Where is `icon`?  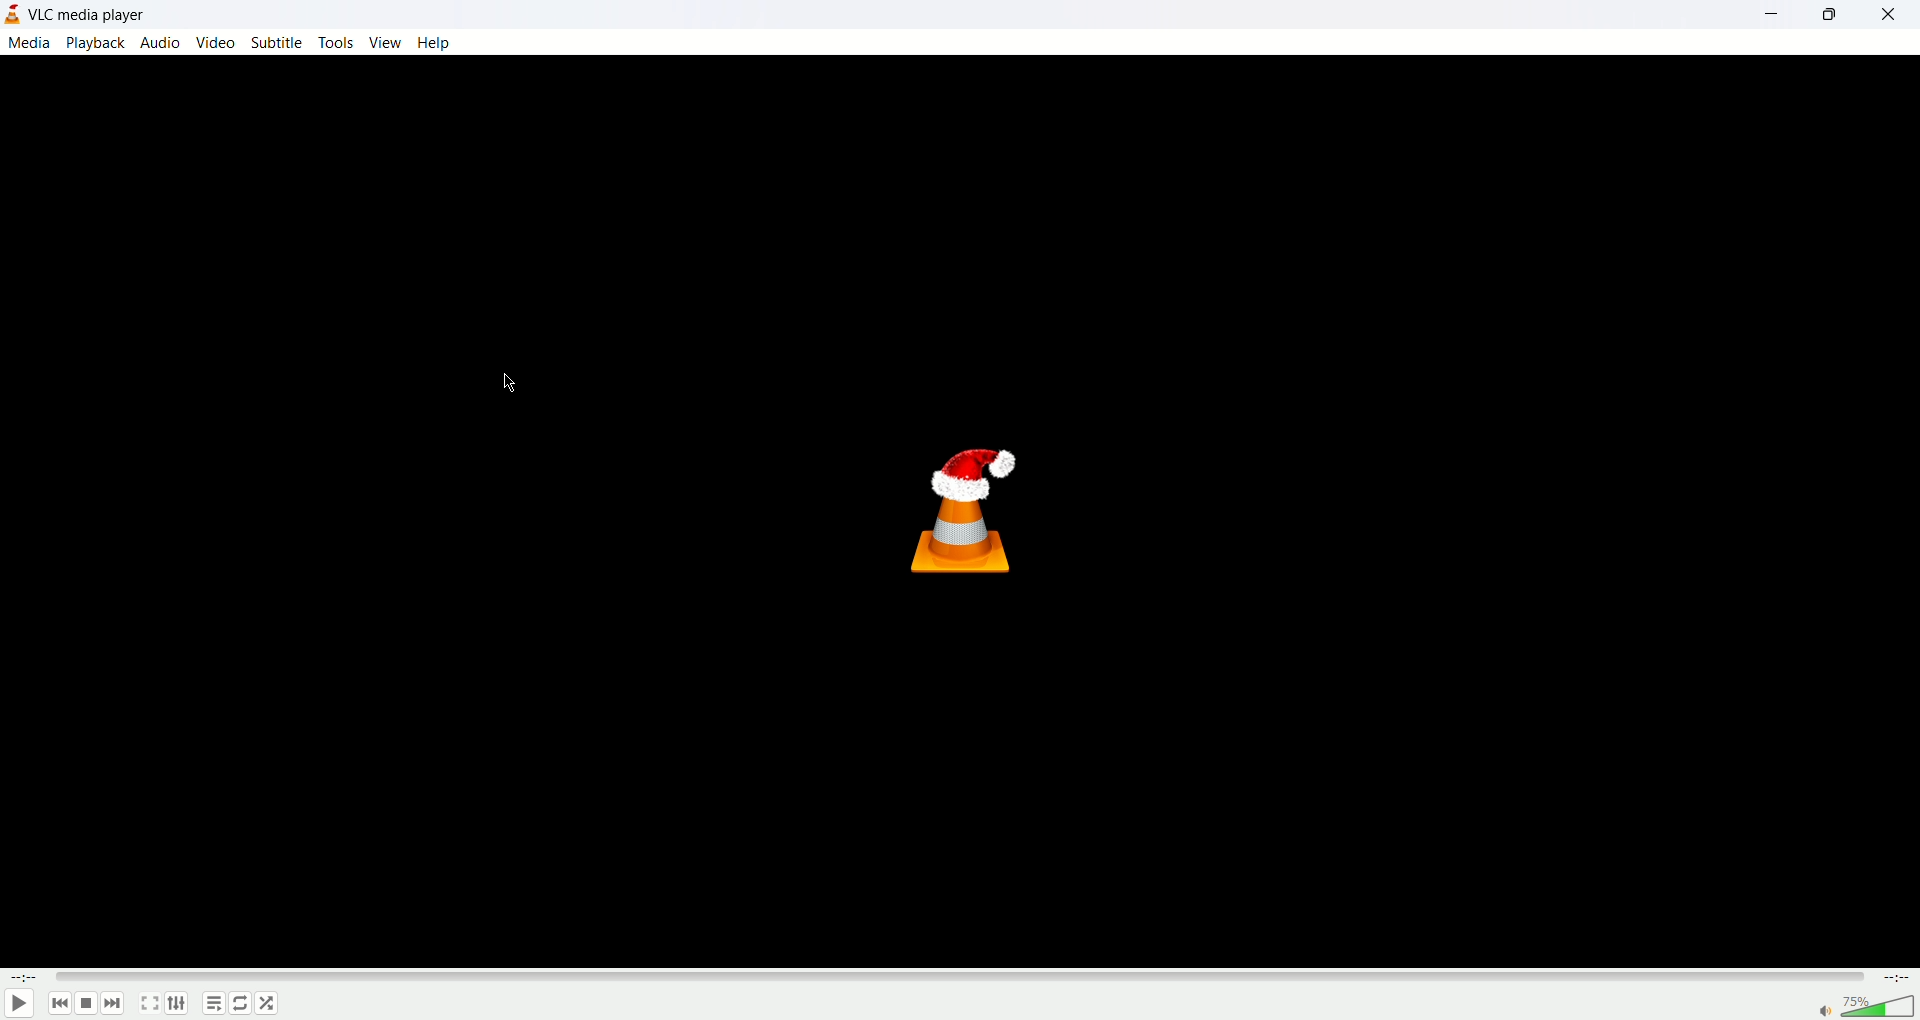
icon is located at coordinates (974, 508).